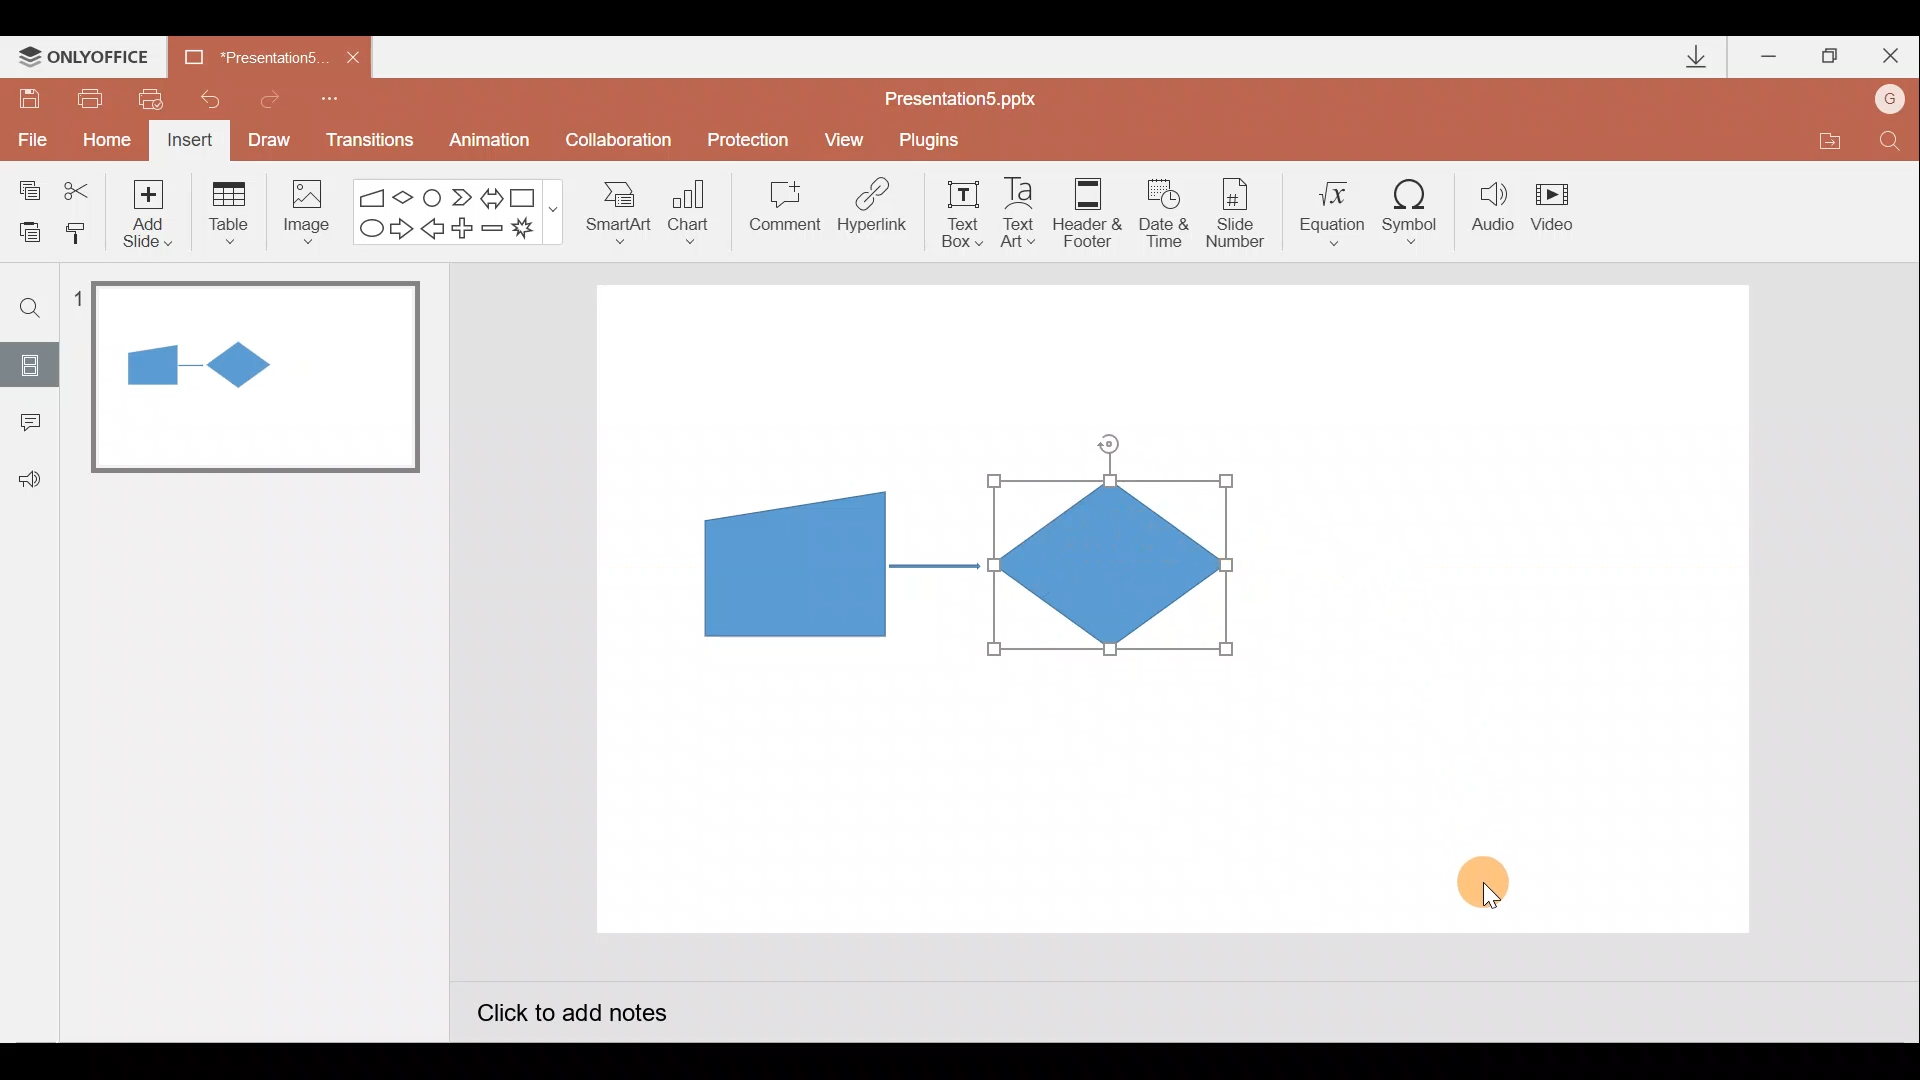 This screenshot has height=1080, width=1920. Describe the element at coordinates (26, 187) in the screenshot. I see `Copy` at that location.